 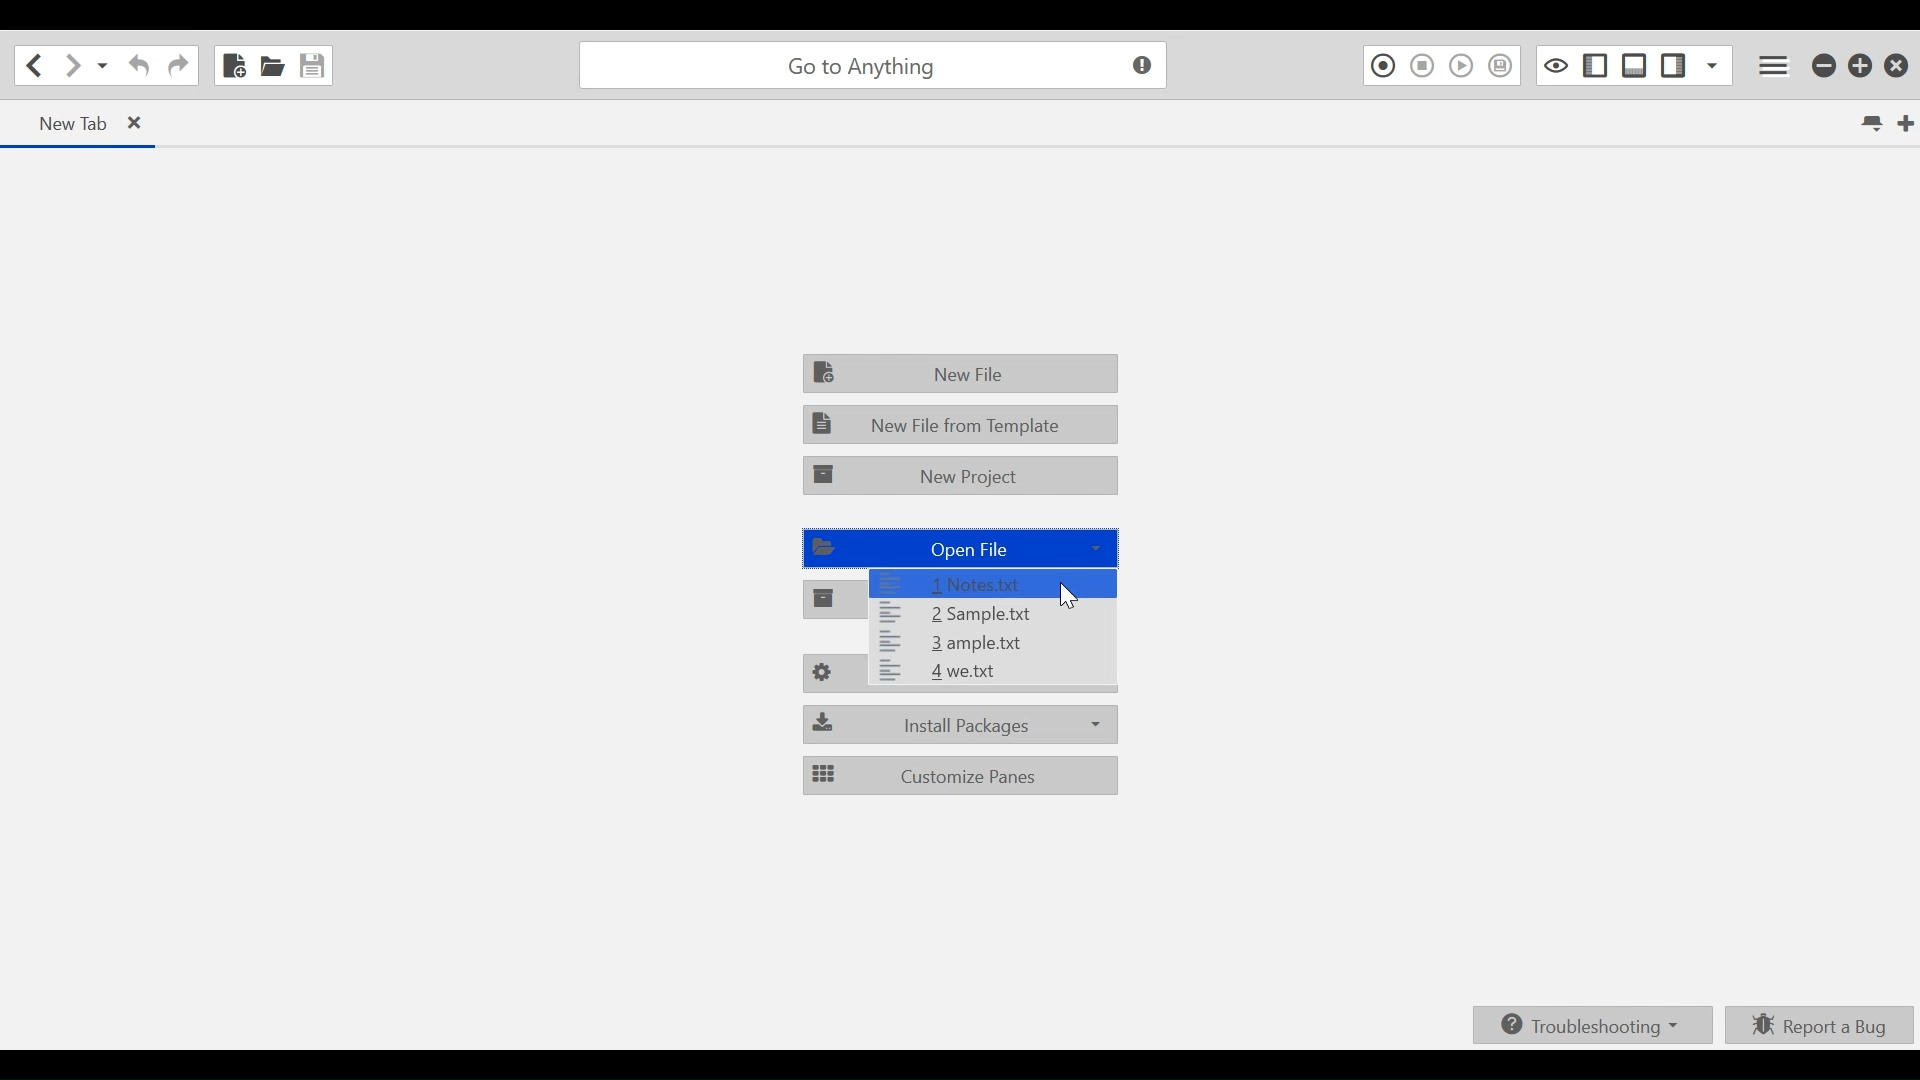 What do you see at coordinates (1636, 65) in the screenshot?
I see `Show/Hide Bottom Pane` at bounding box center [1636, 65].